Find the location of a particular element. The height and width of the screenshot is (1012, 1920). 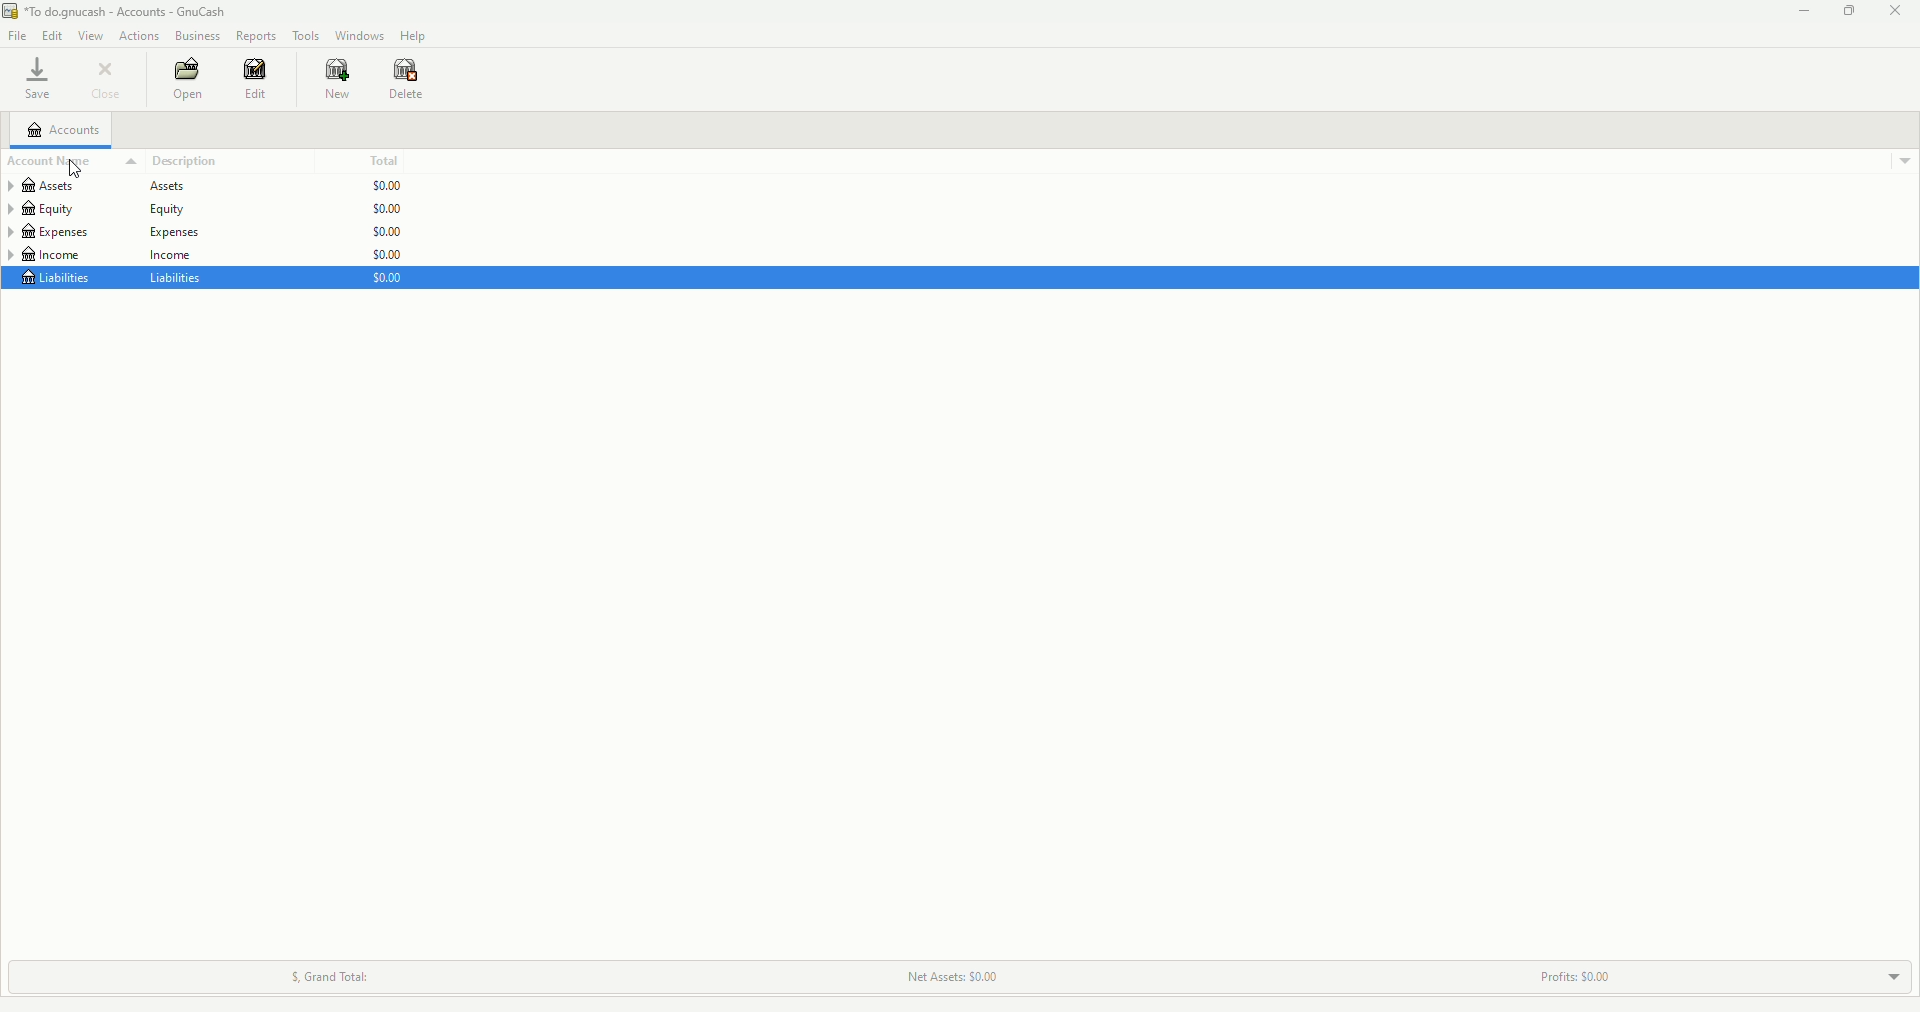

Total is located at coordinates (382, 159).